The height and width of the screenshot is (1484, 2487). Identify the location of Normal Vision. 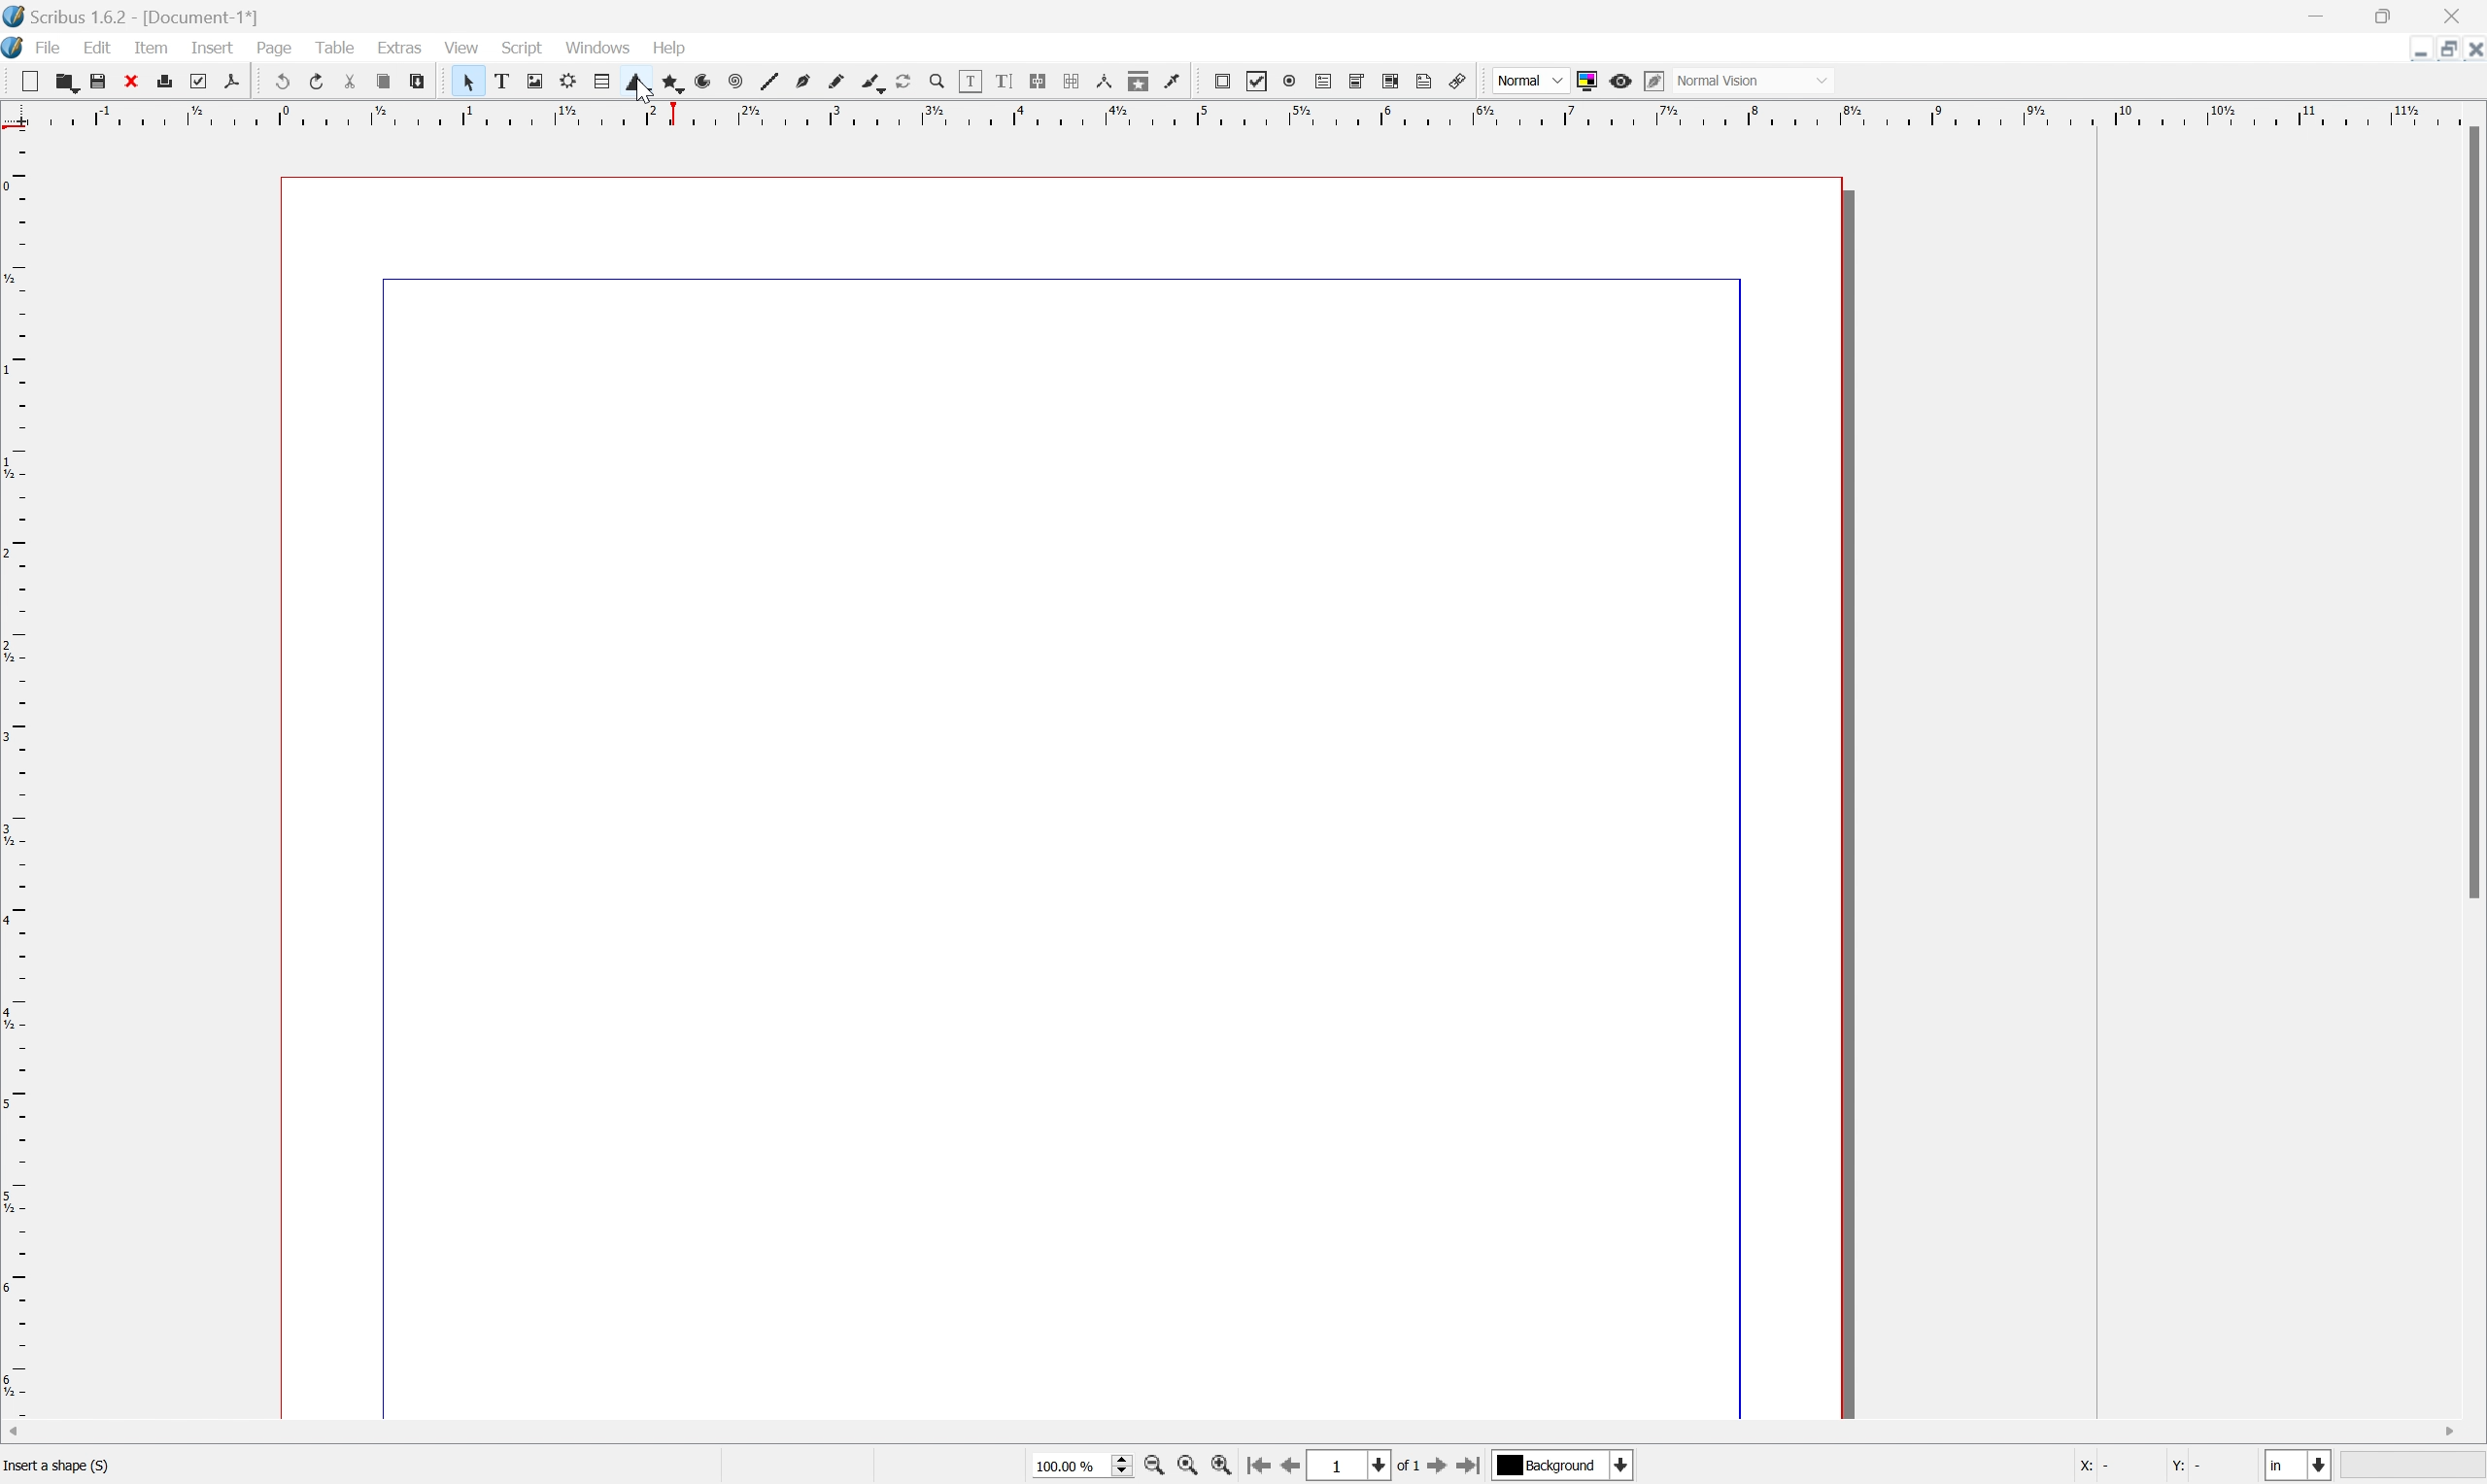
(1750, 80).